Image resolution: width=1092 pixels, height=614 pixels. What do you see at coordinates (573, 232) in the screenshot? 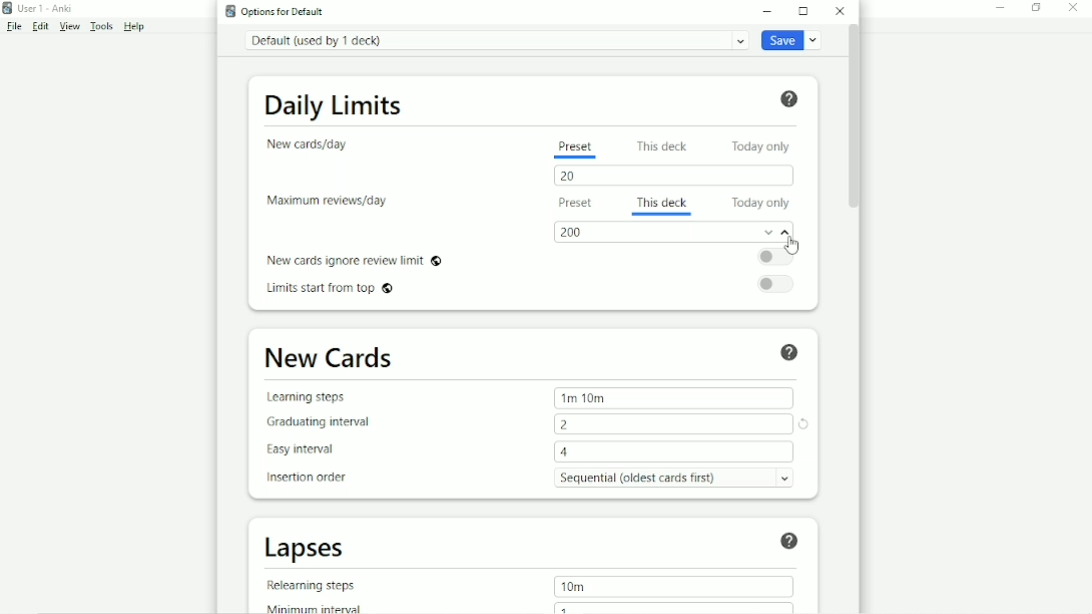
I see `200` at bounding box center [573, 232].